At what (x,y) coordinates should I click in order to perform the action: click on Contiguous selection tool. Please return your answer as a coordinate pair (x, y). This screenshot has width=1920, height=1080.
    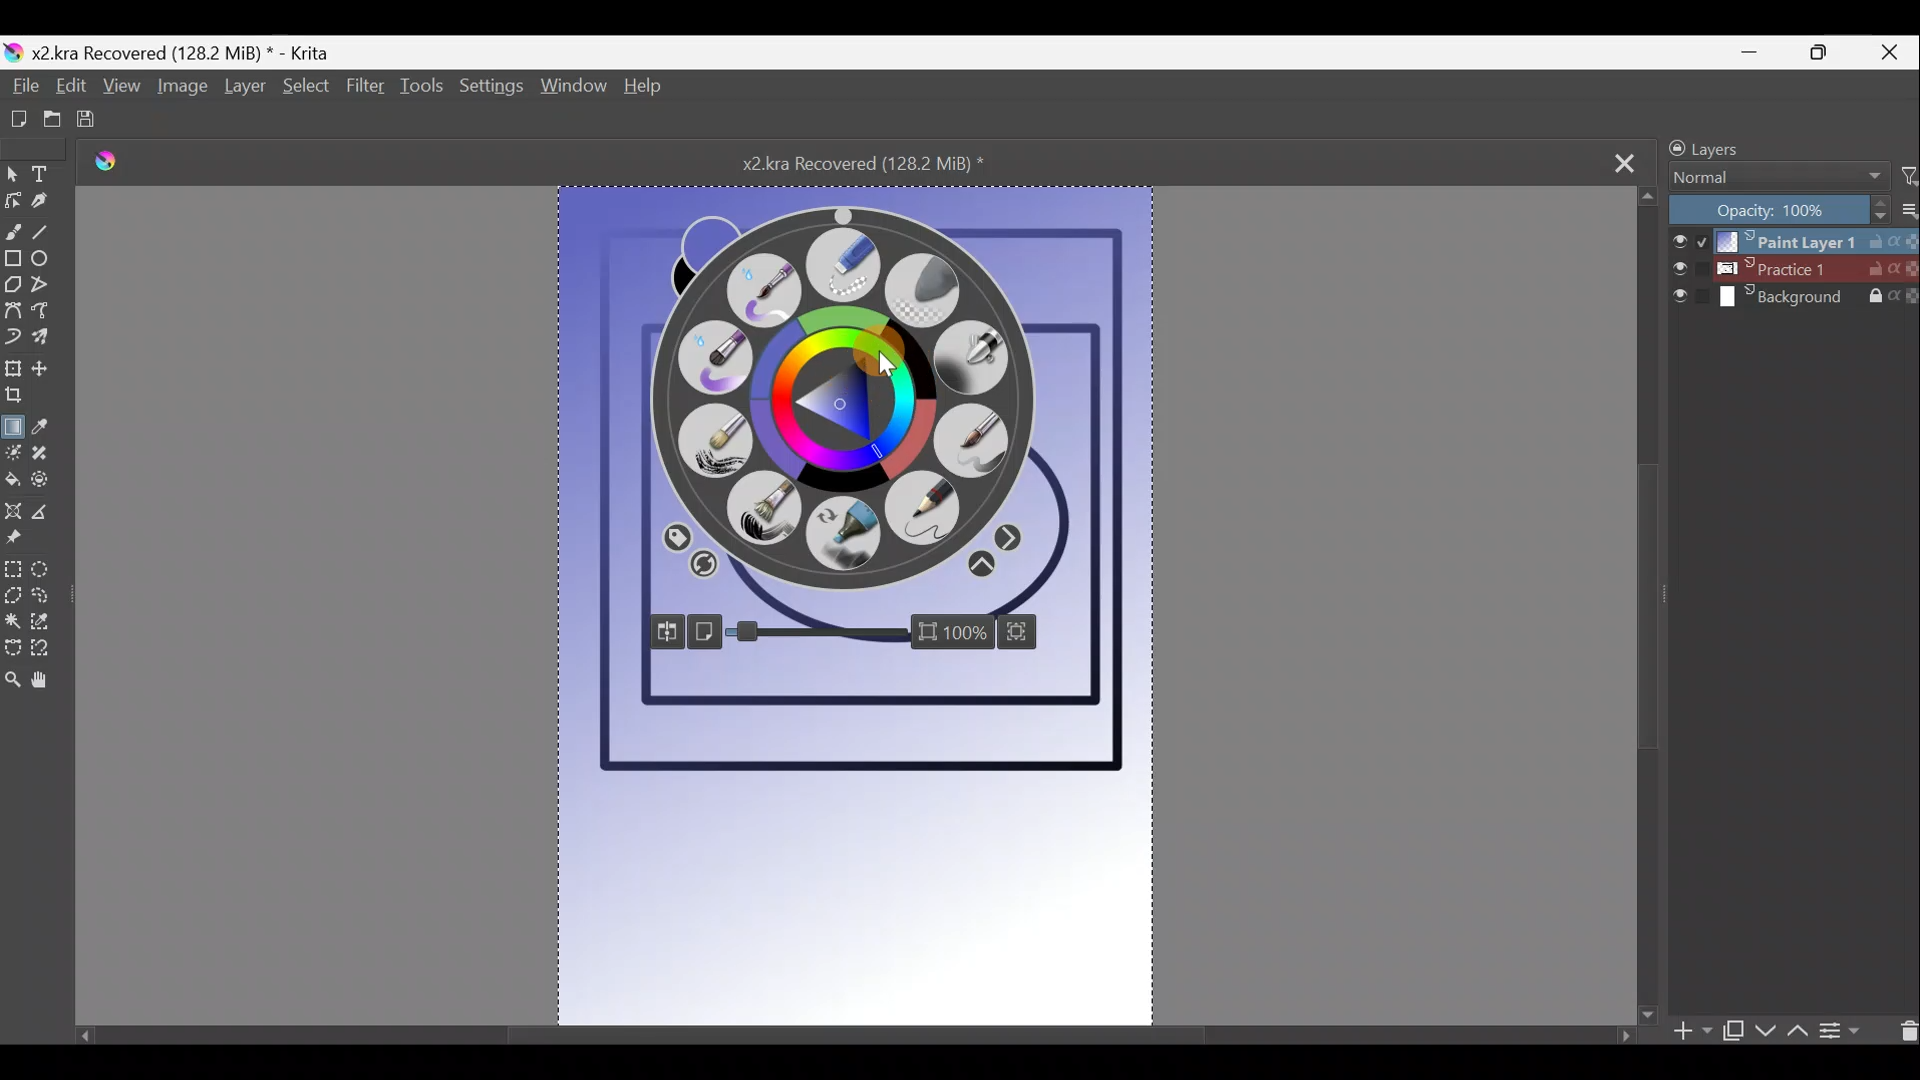
    Looking at the image, I should click on (13, 623).